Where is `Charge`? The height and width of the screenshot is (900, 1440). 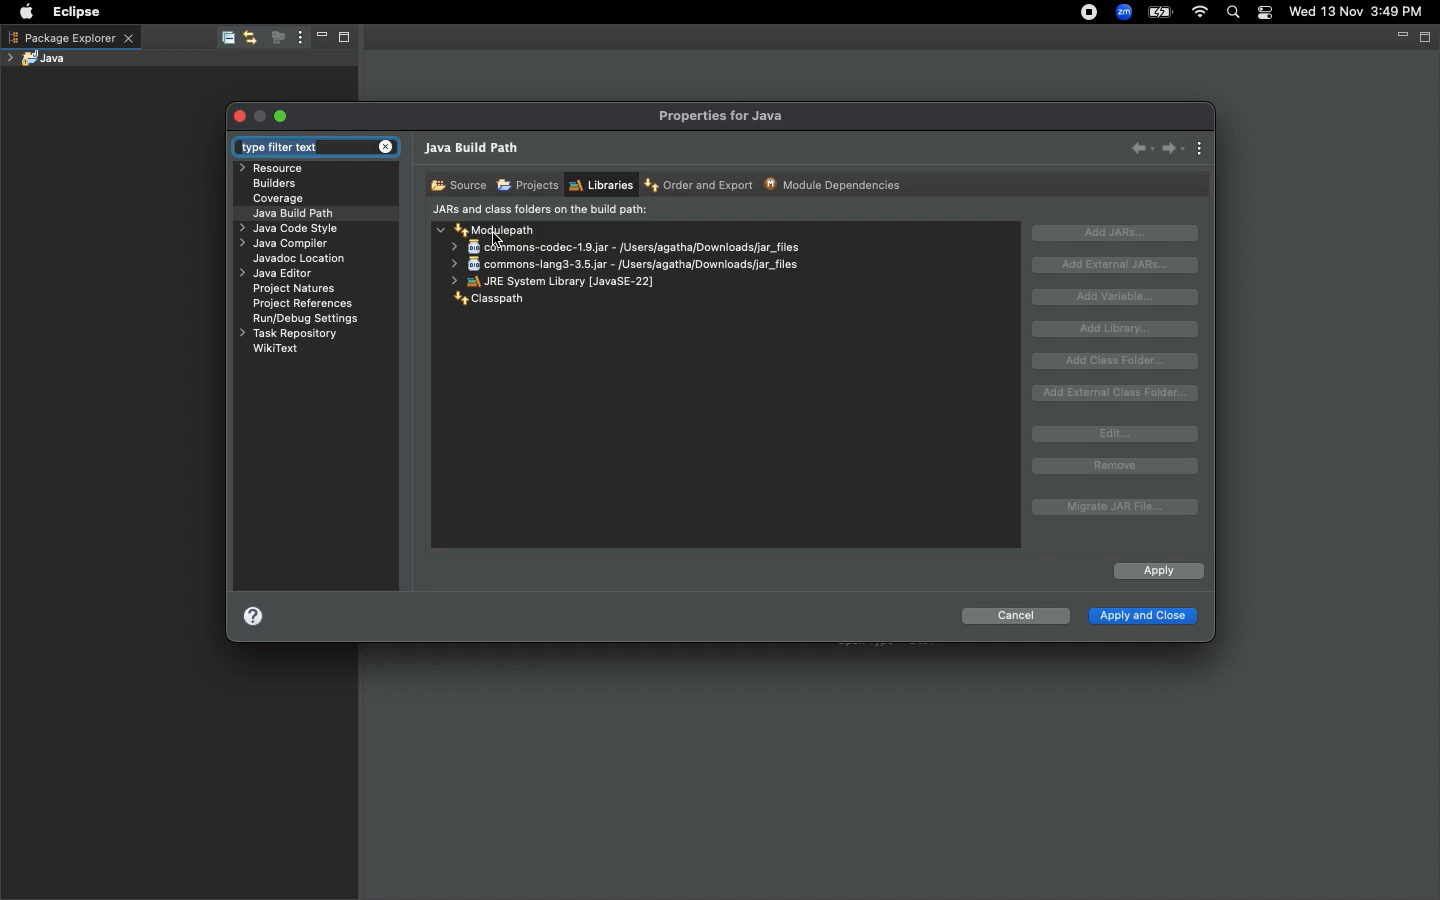
Charge is located at coordinates (1160, 12).